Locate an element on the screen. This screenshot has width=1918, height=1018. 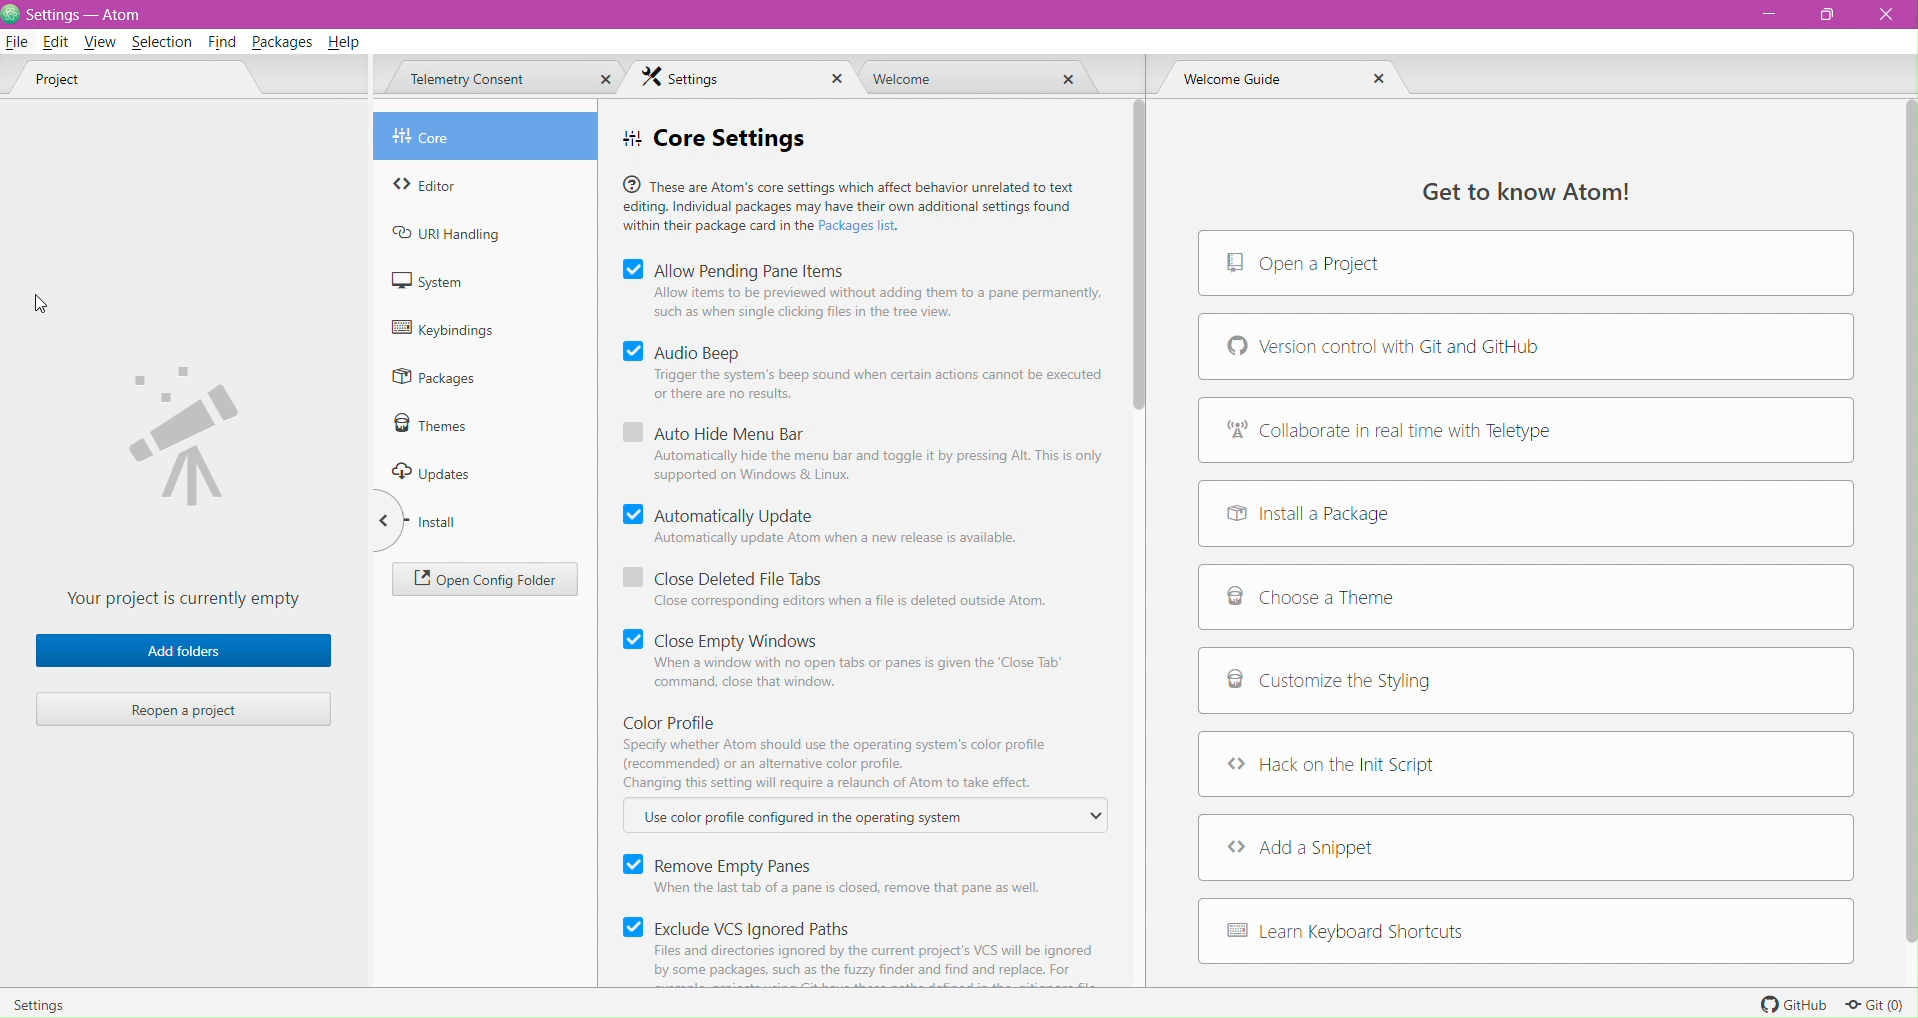
cursor is located at coordinates (40, 304).